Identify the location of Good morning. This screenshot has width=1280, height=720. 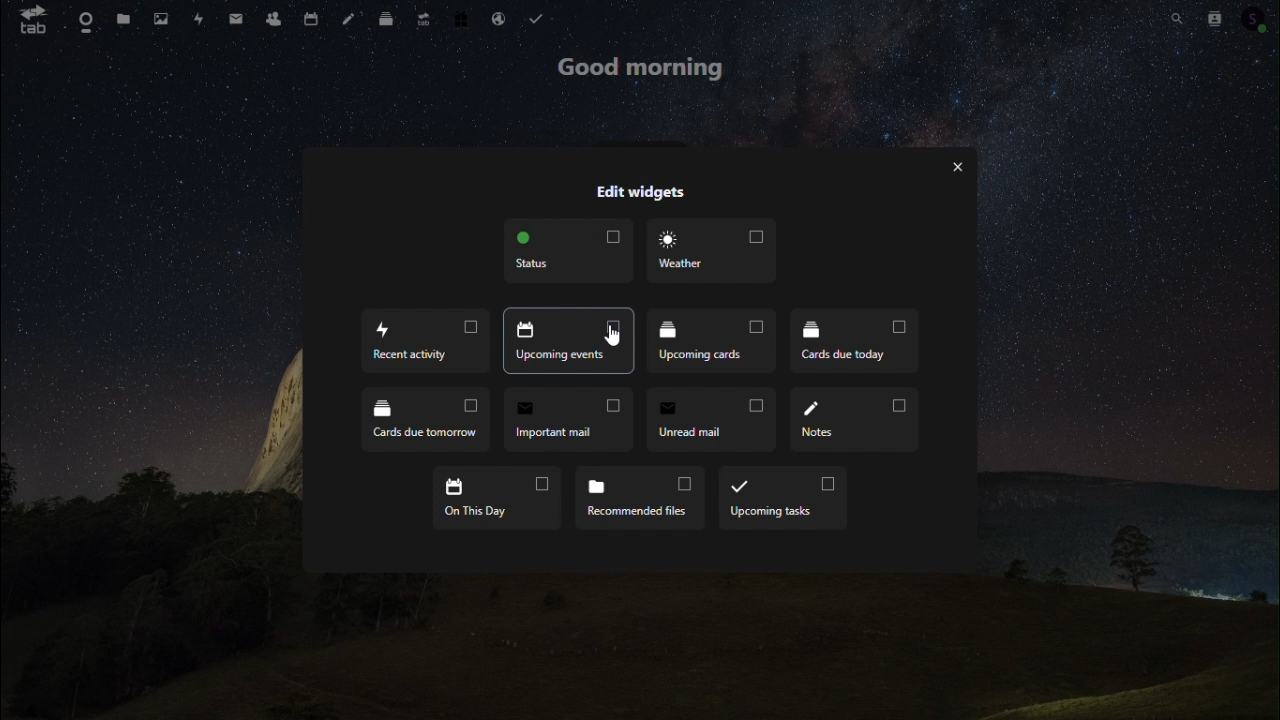
(645, 71).